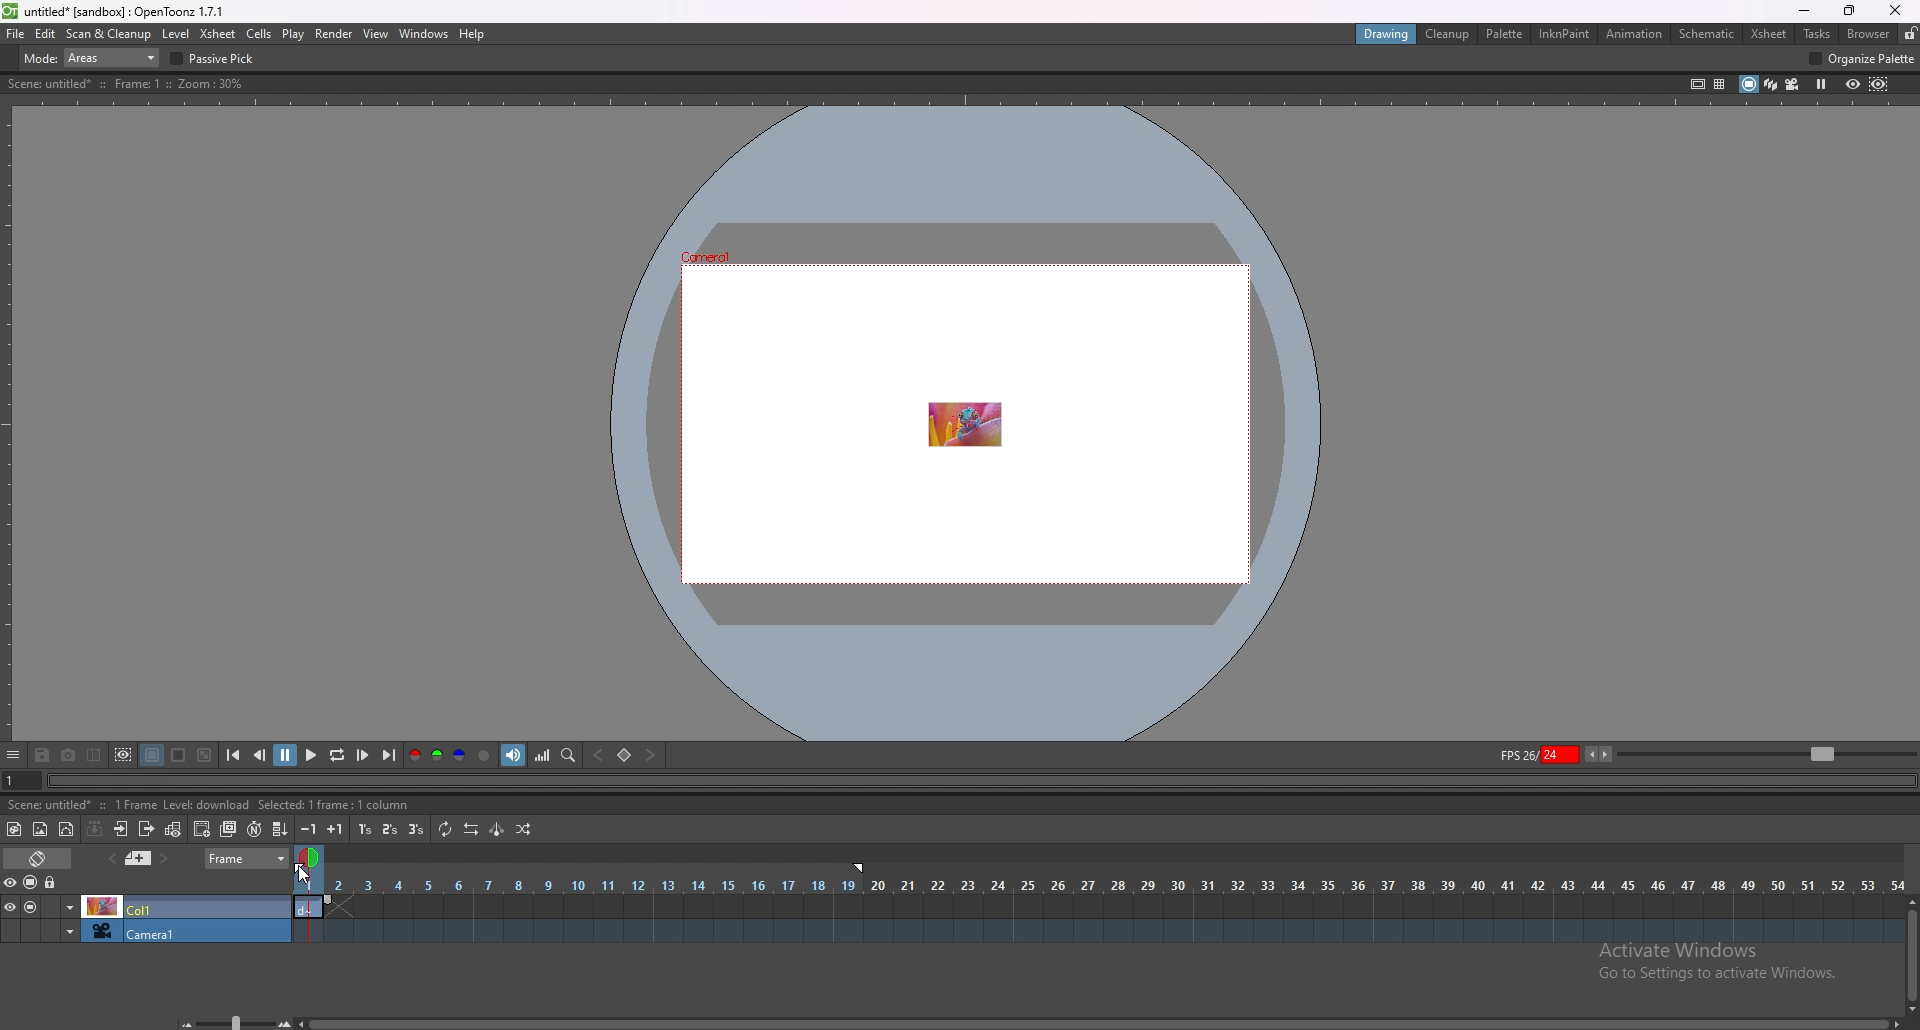 The height and width of the screenshot is (1030, 1920). I want to click on set key, so click(626, 754).